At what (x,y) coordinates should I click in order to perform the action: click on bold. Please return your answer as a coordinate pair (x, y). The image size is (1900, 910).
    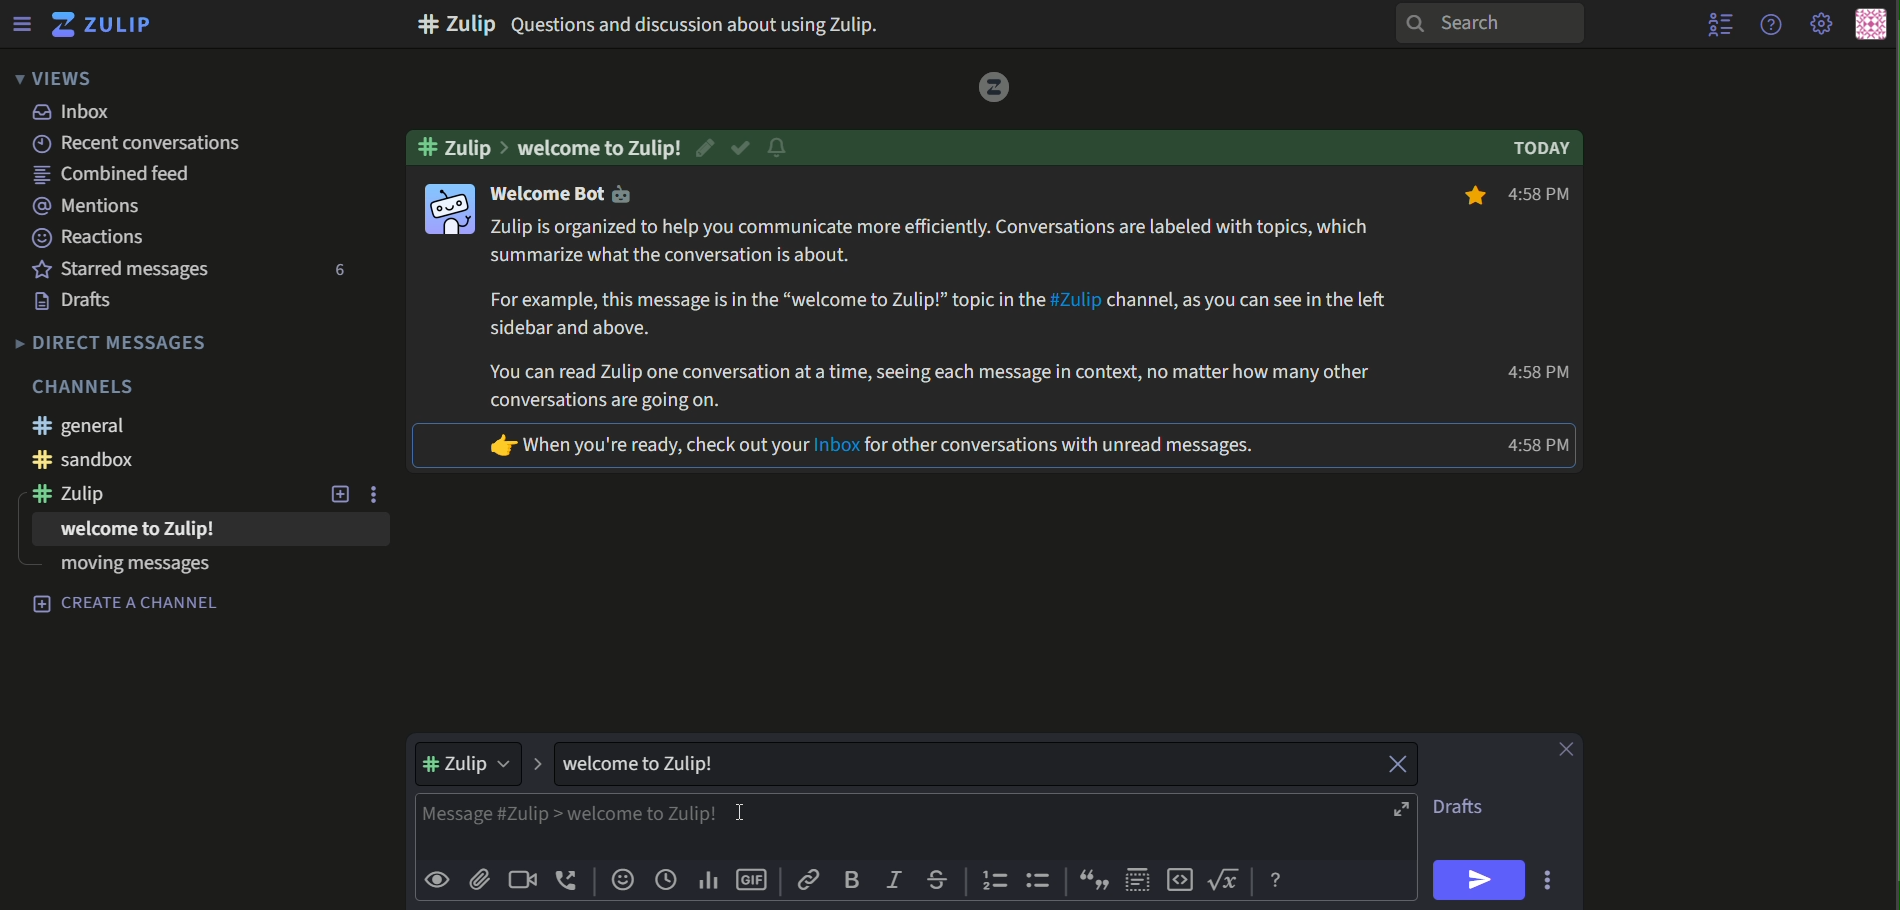
    Looking at the image, I should click on (854, 879).